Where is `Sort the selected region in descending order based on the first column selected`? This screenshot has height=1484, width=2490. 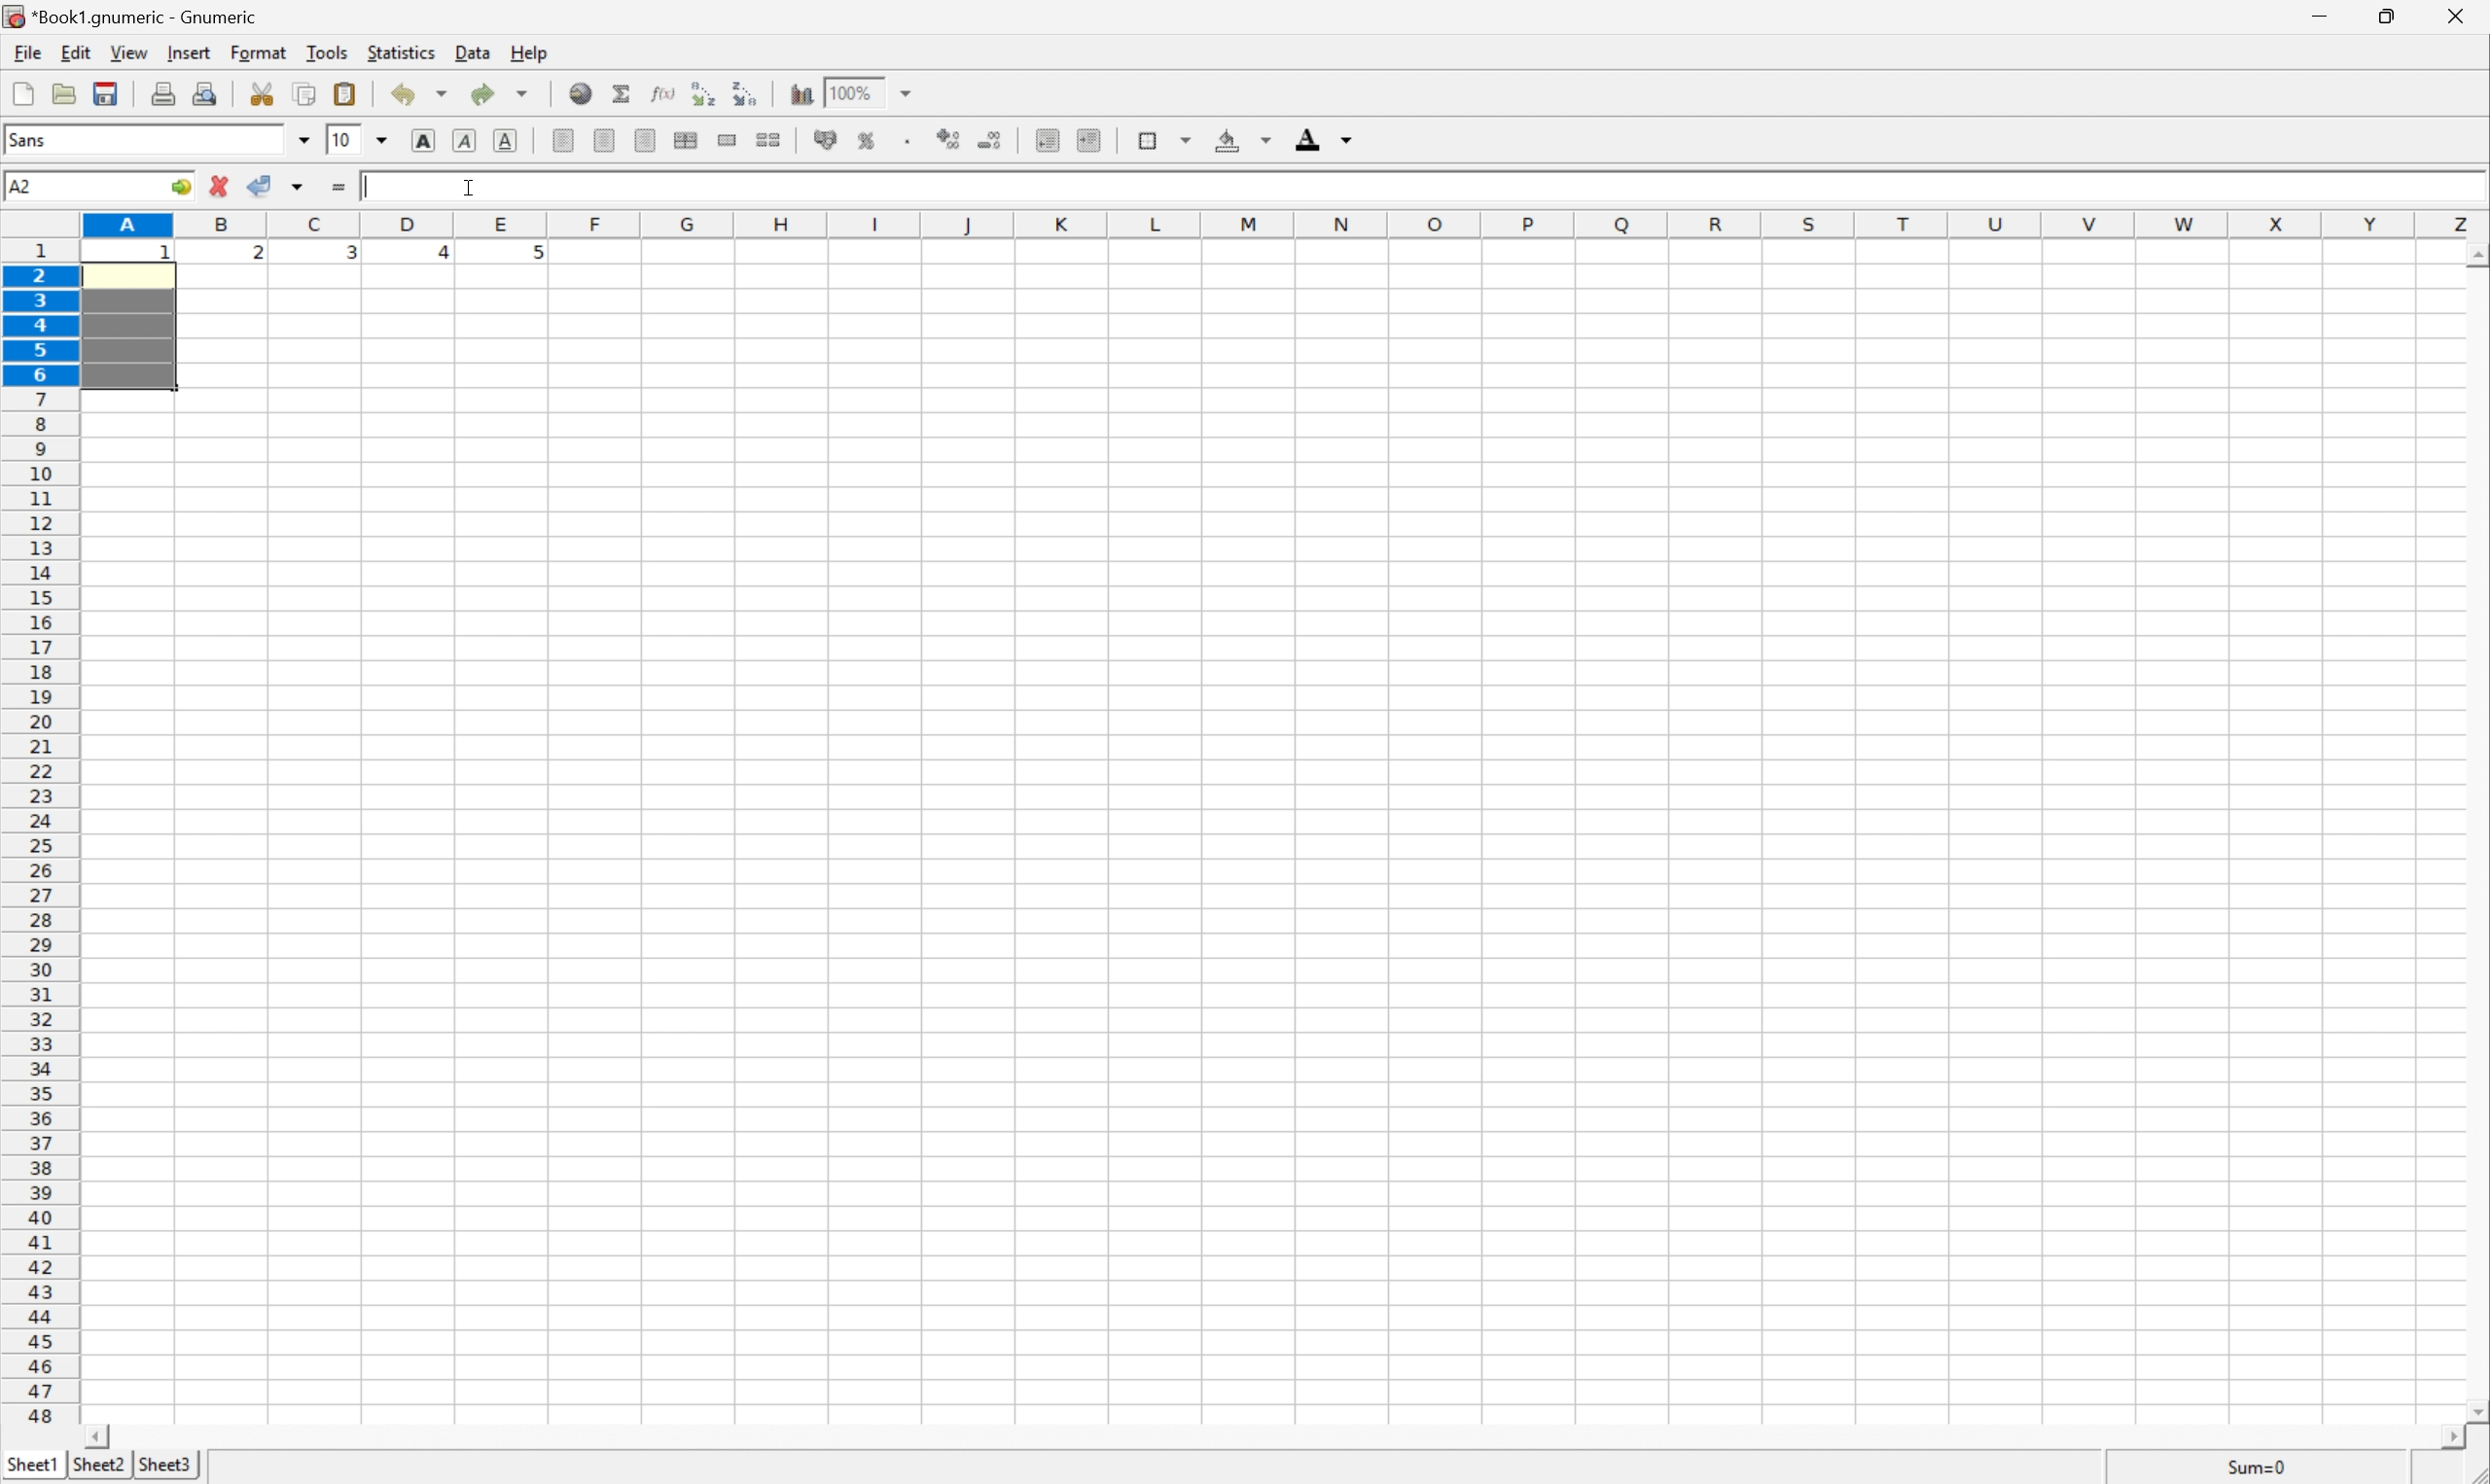
Sort the selected region in descending order based on the first column selected is located at coordinates (746, 93).